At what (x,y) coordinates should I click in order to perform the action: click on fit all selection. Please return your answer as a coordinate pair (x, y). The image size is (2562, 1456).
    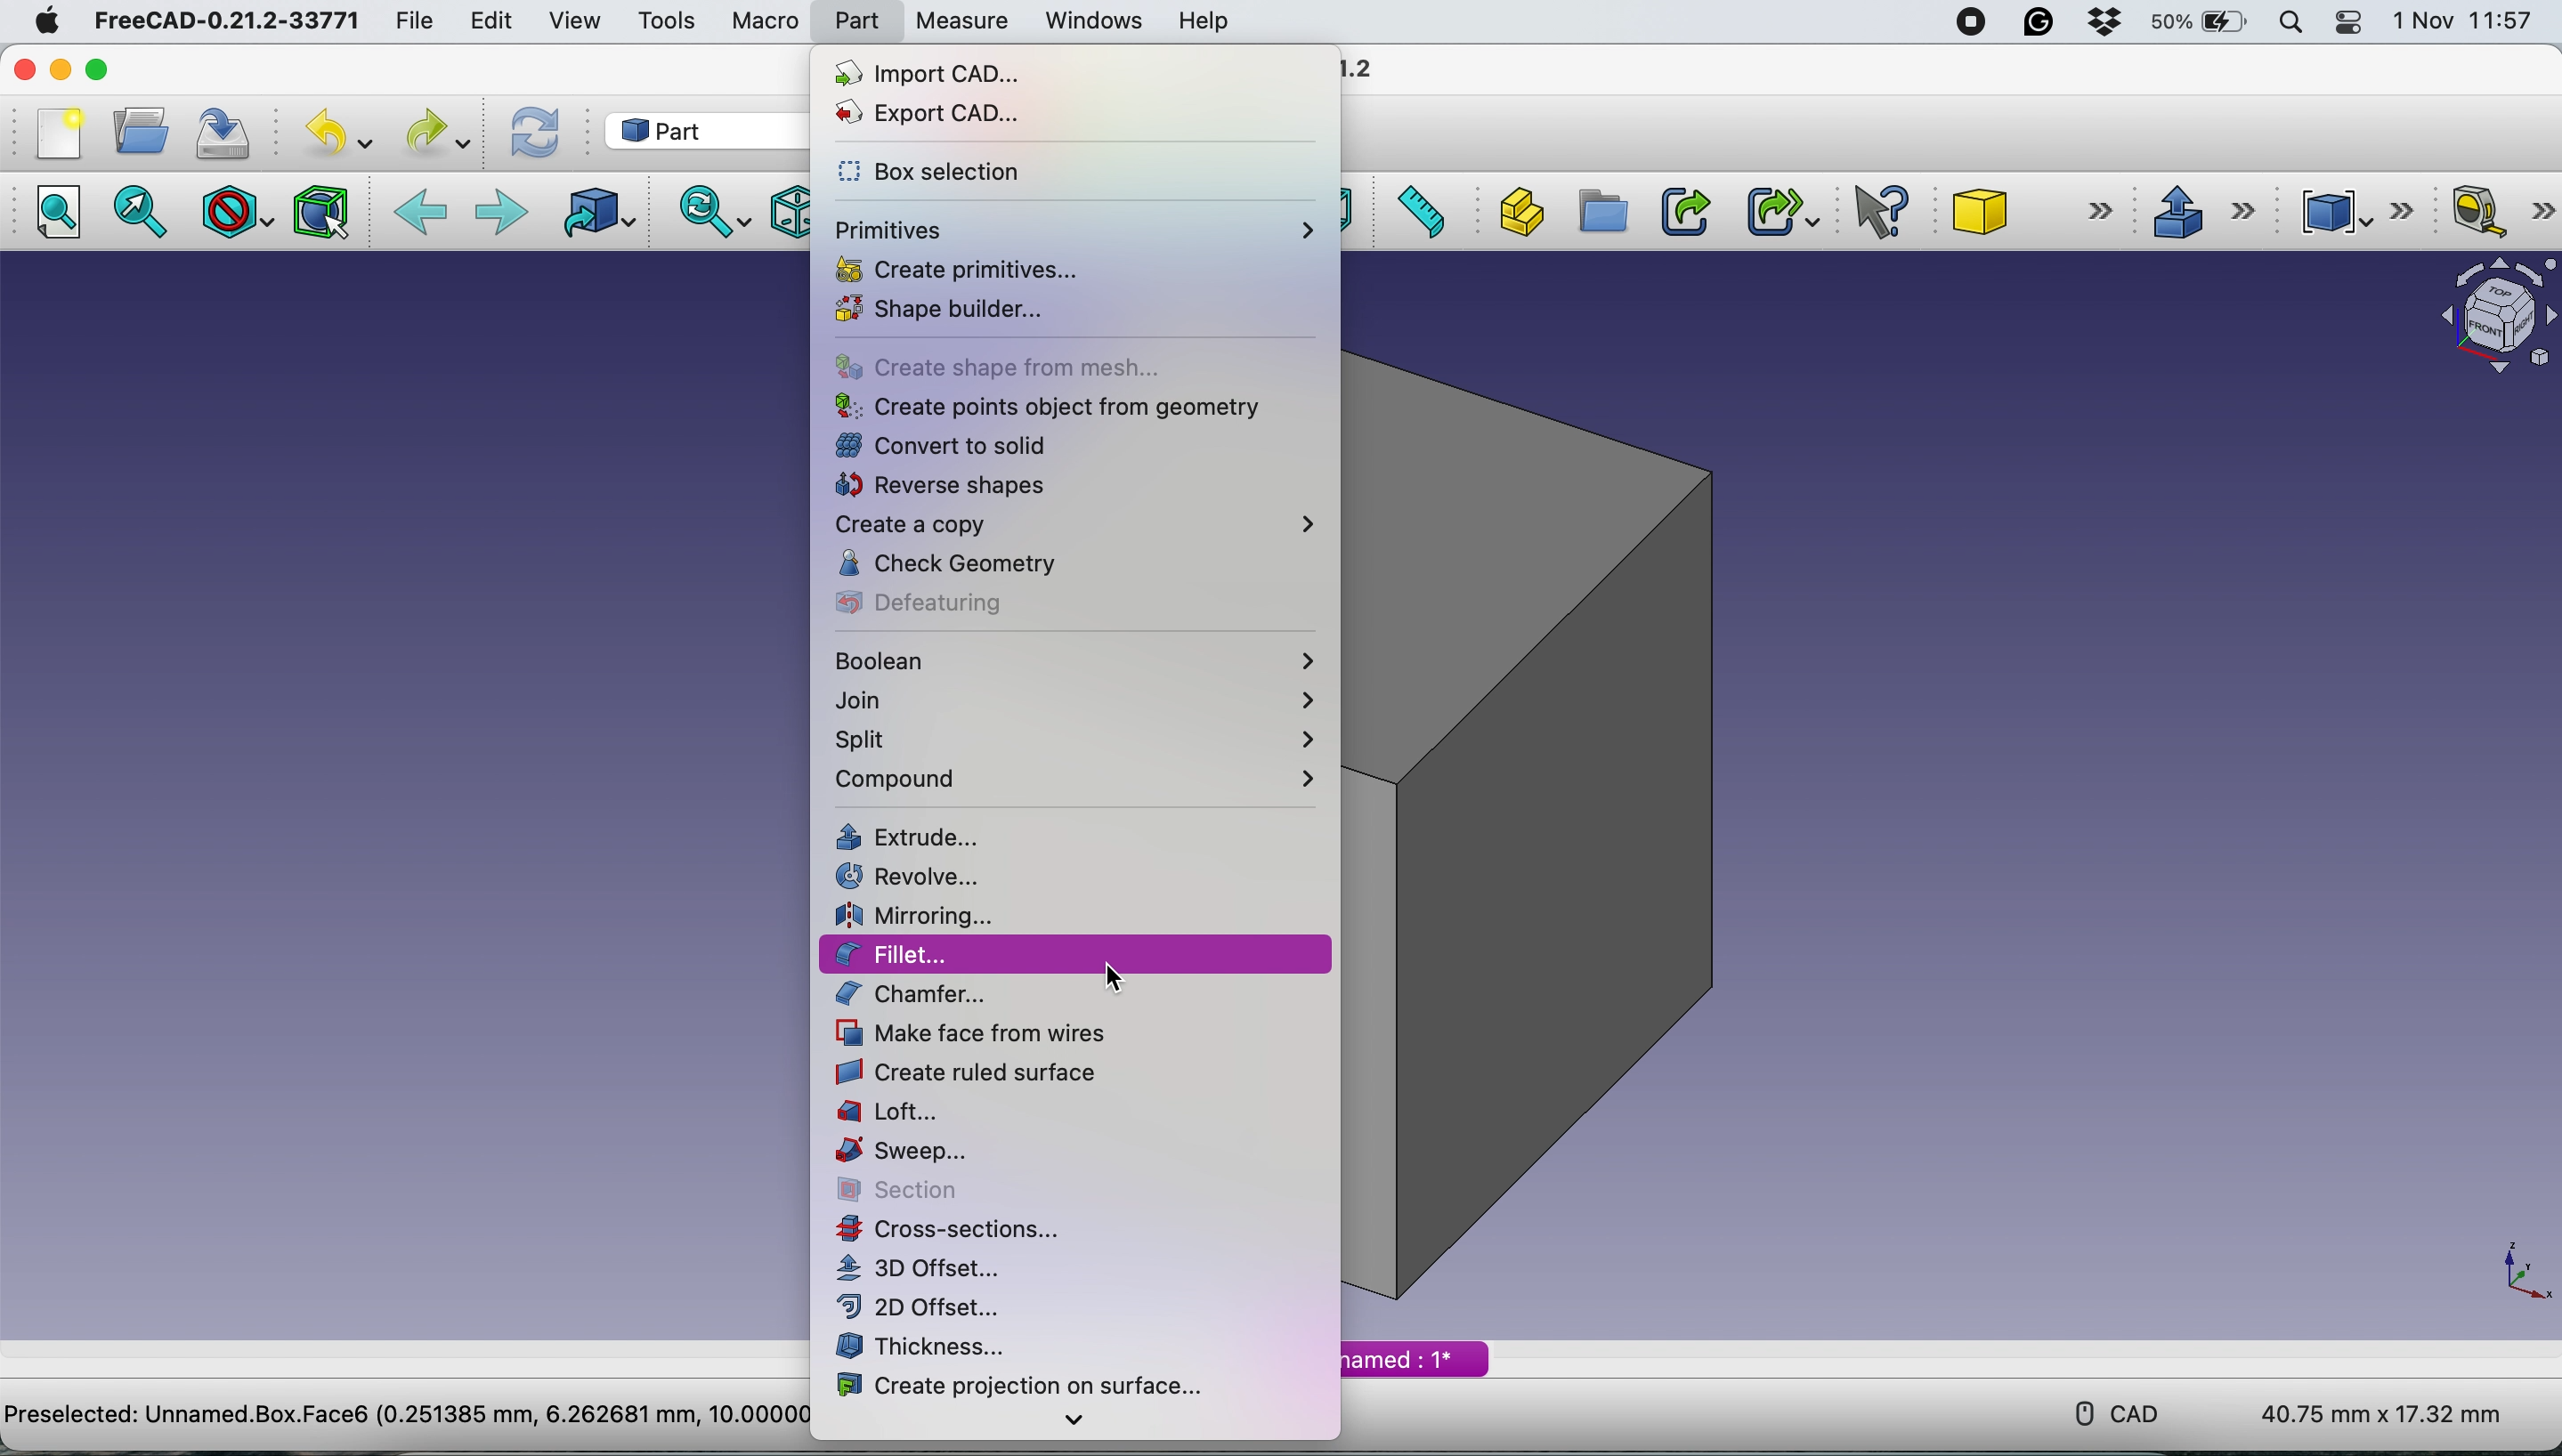
    Looking at the image, I should click on (148, 212).